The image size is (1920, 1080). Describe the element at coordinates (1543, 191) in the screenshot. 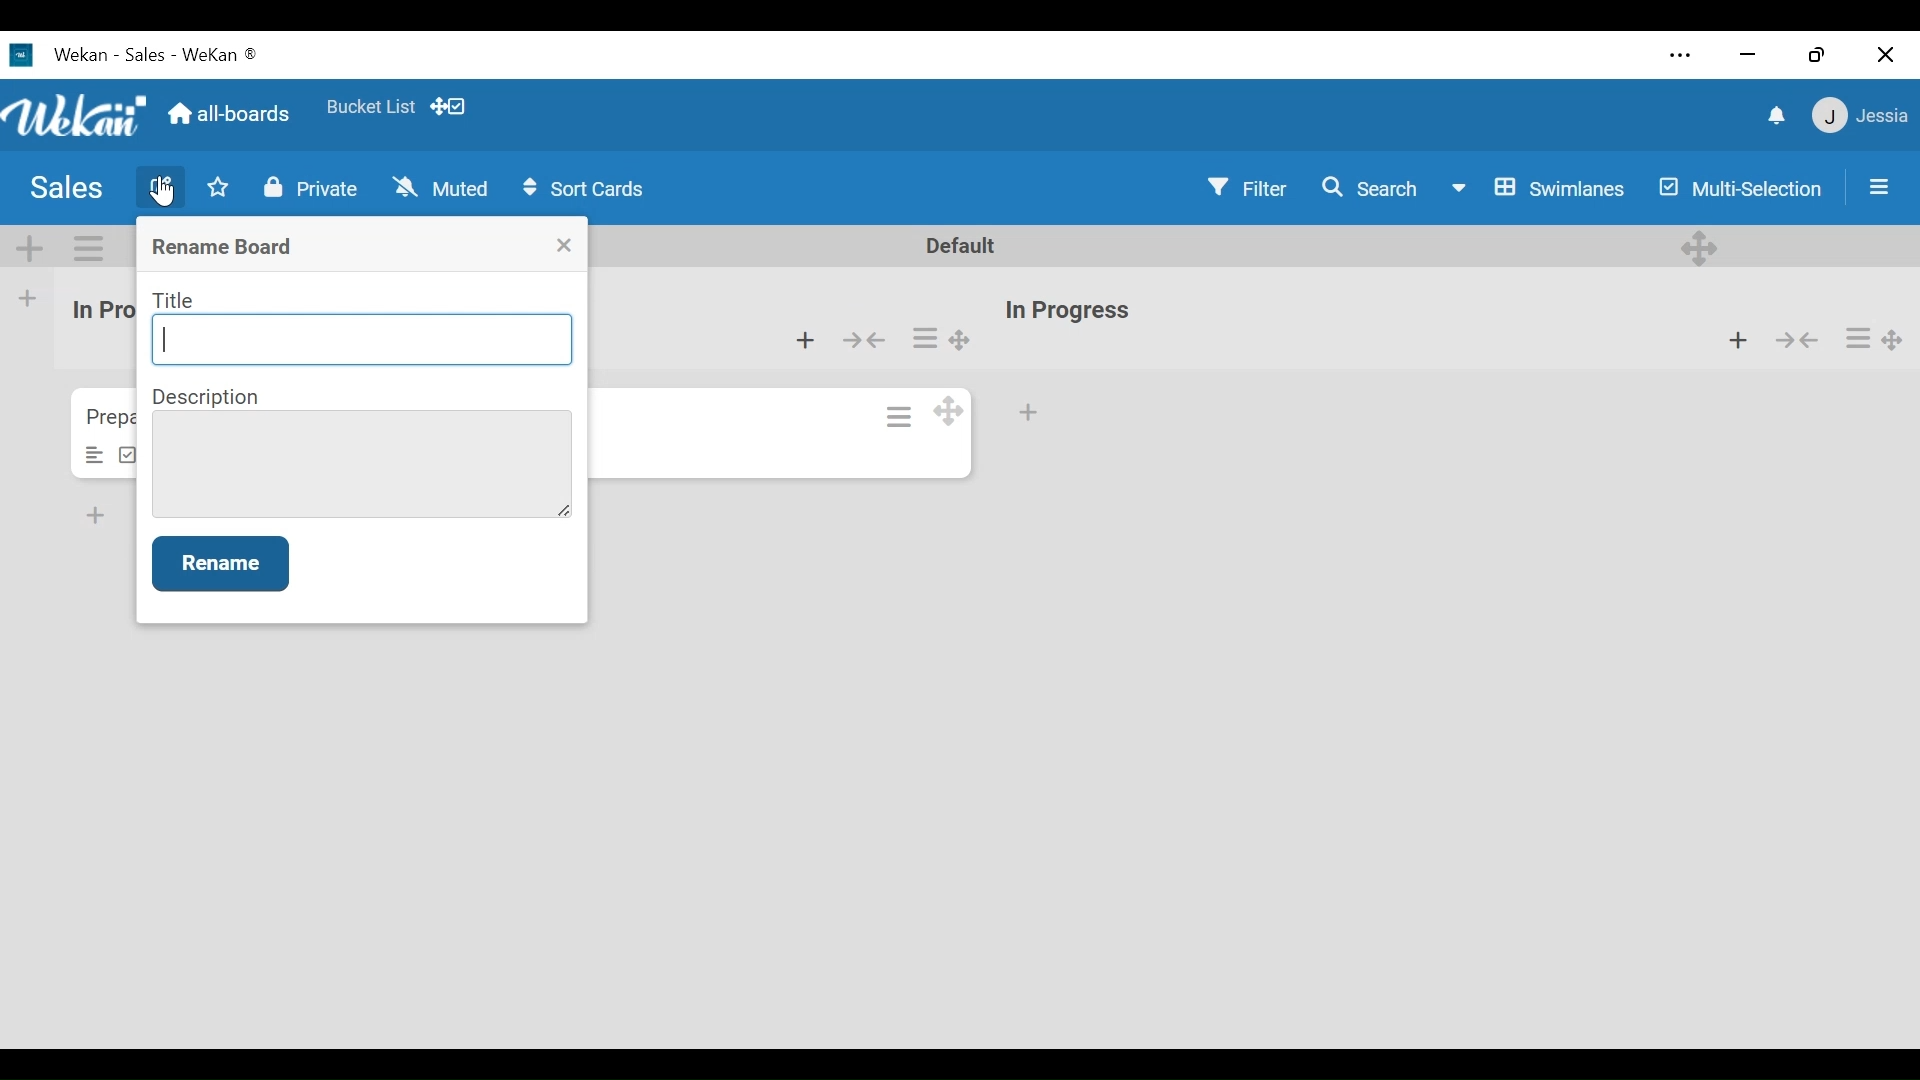

I see `Board view` at that location.